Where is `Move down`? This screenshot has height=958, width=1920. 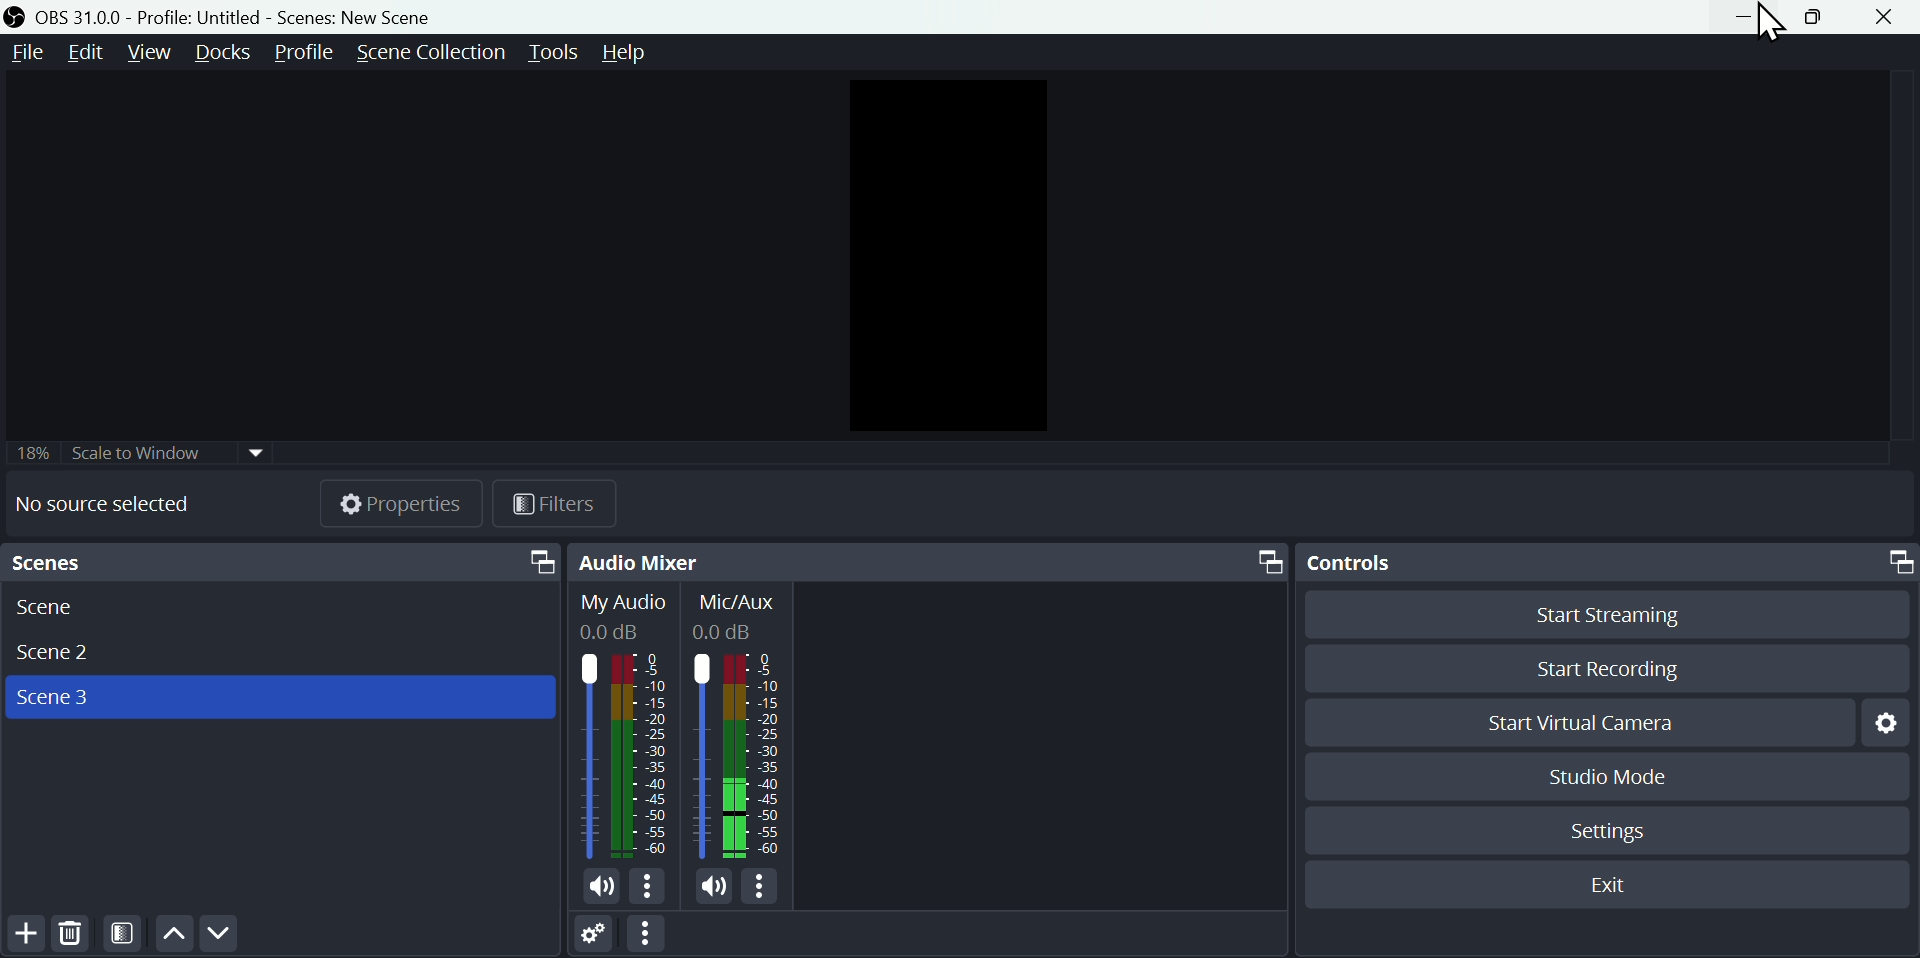
Move down is located at coordinates (217, 935).